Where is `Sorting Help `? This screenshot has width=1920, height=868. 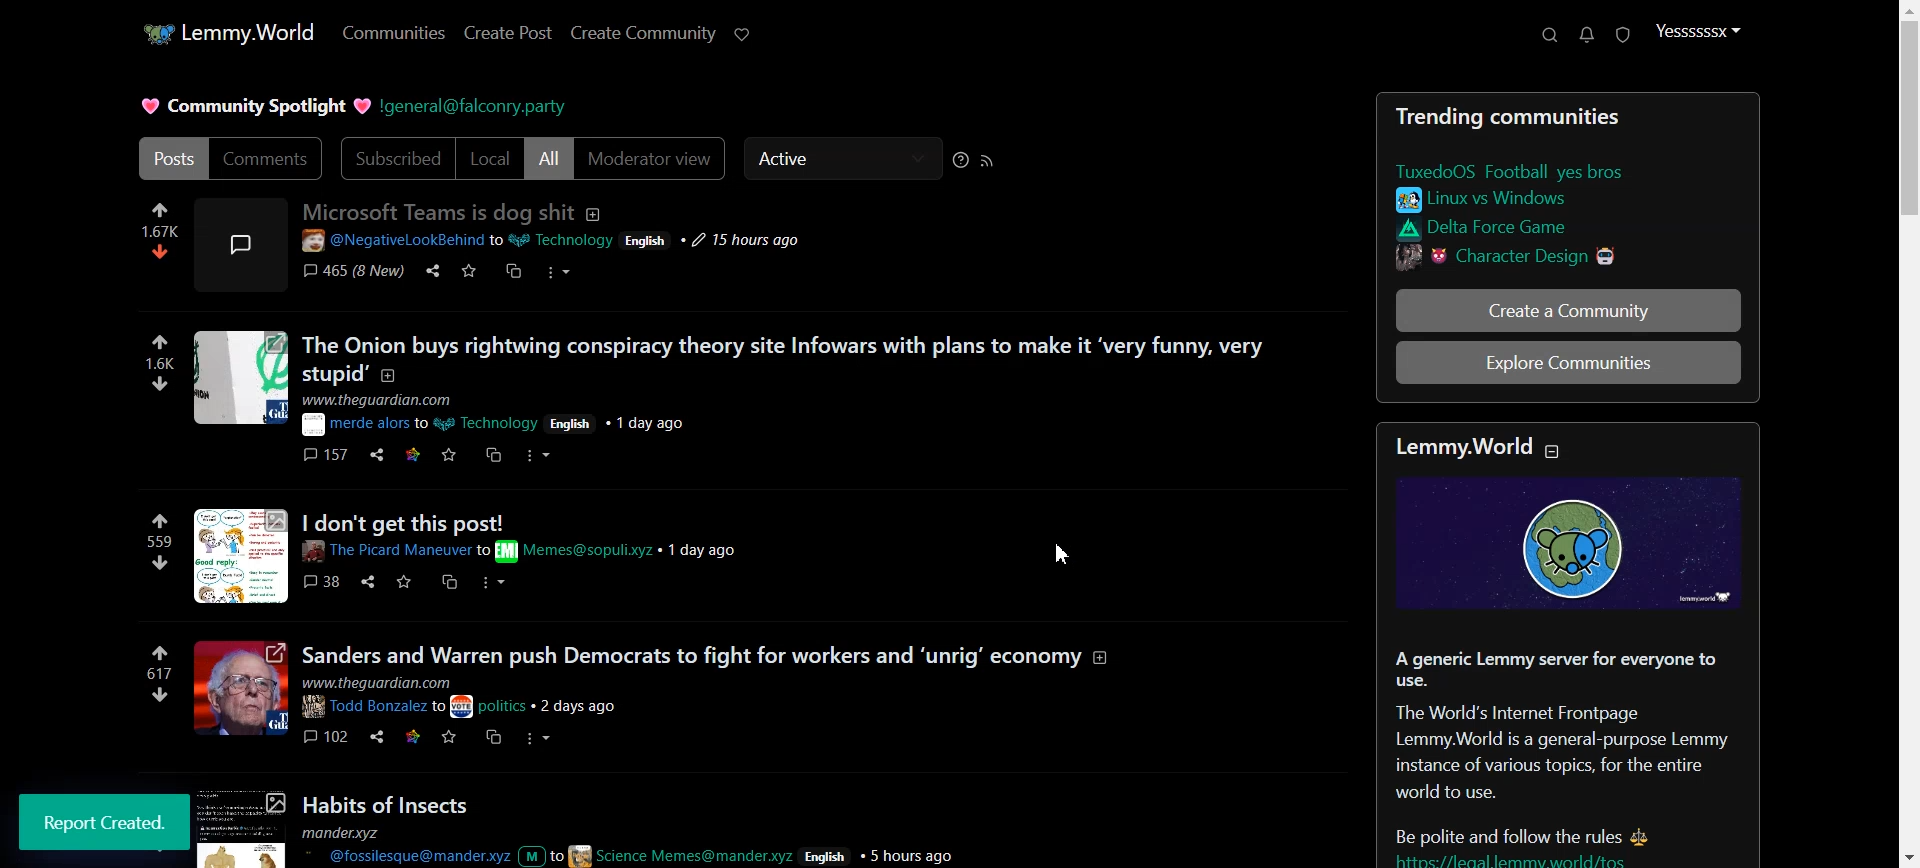 Sorting Help  is located at coordinates (960, 159).